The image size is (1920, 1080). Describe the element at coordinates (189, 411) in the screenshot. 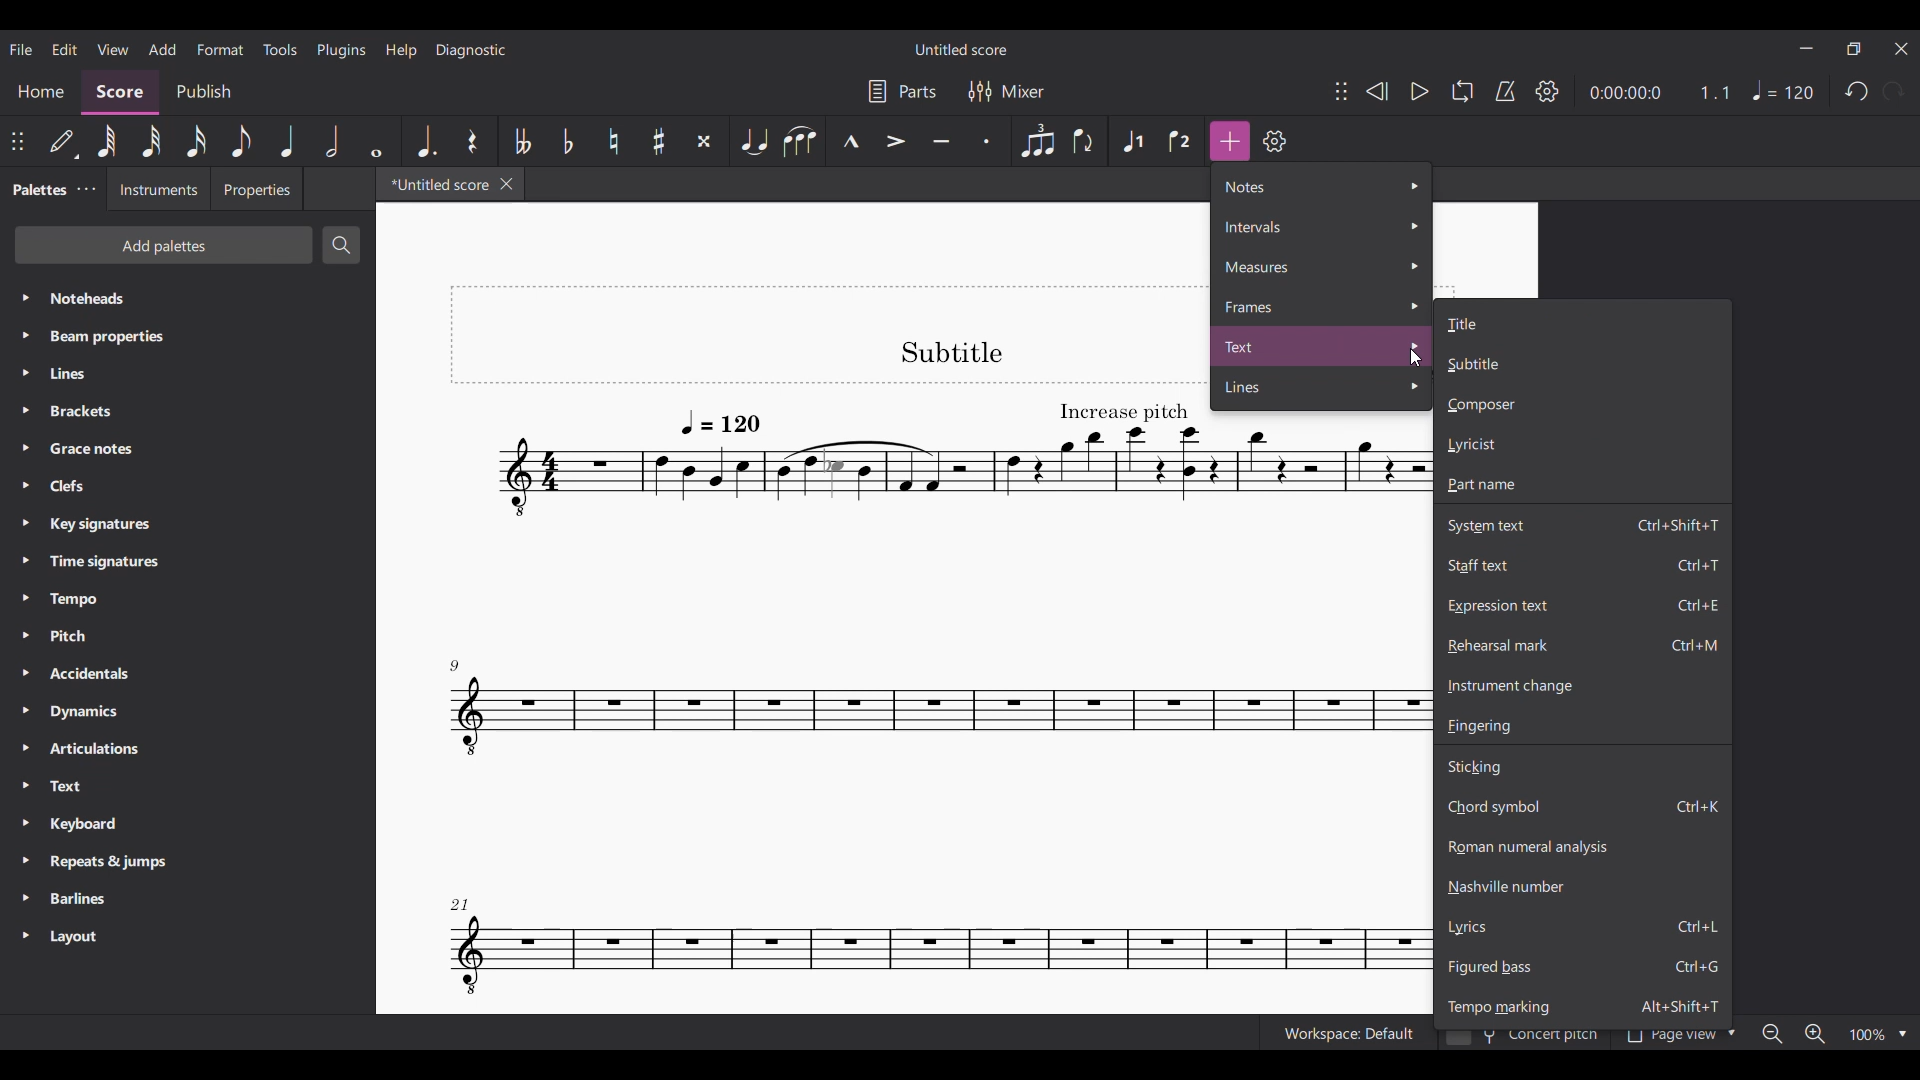

I see `Brackets` at that location.